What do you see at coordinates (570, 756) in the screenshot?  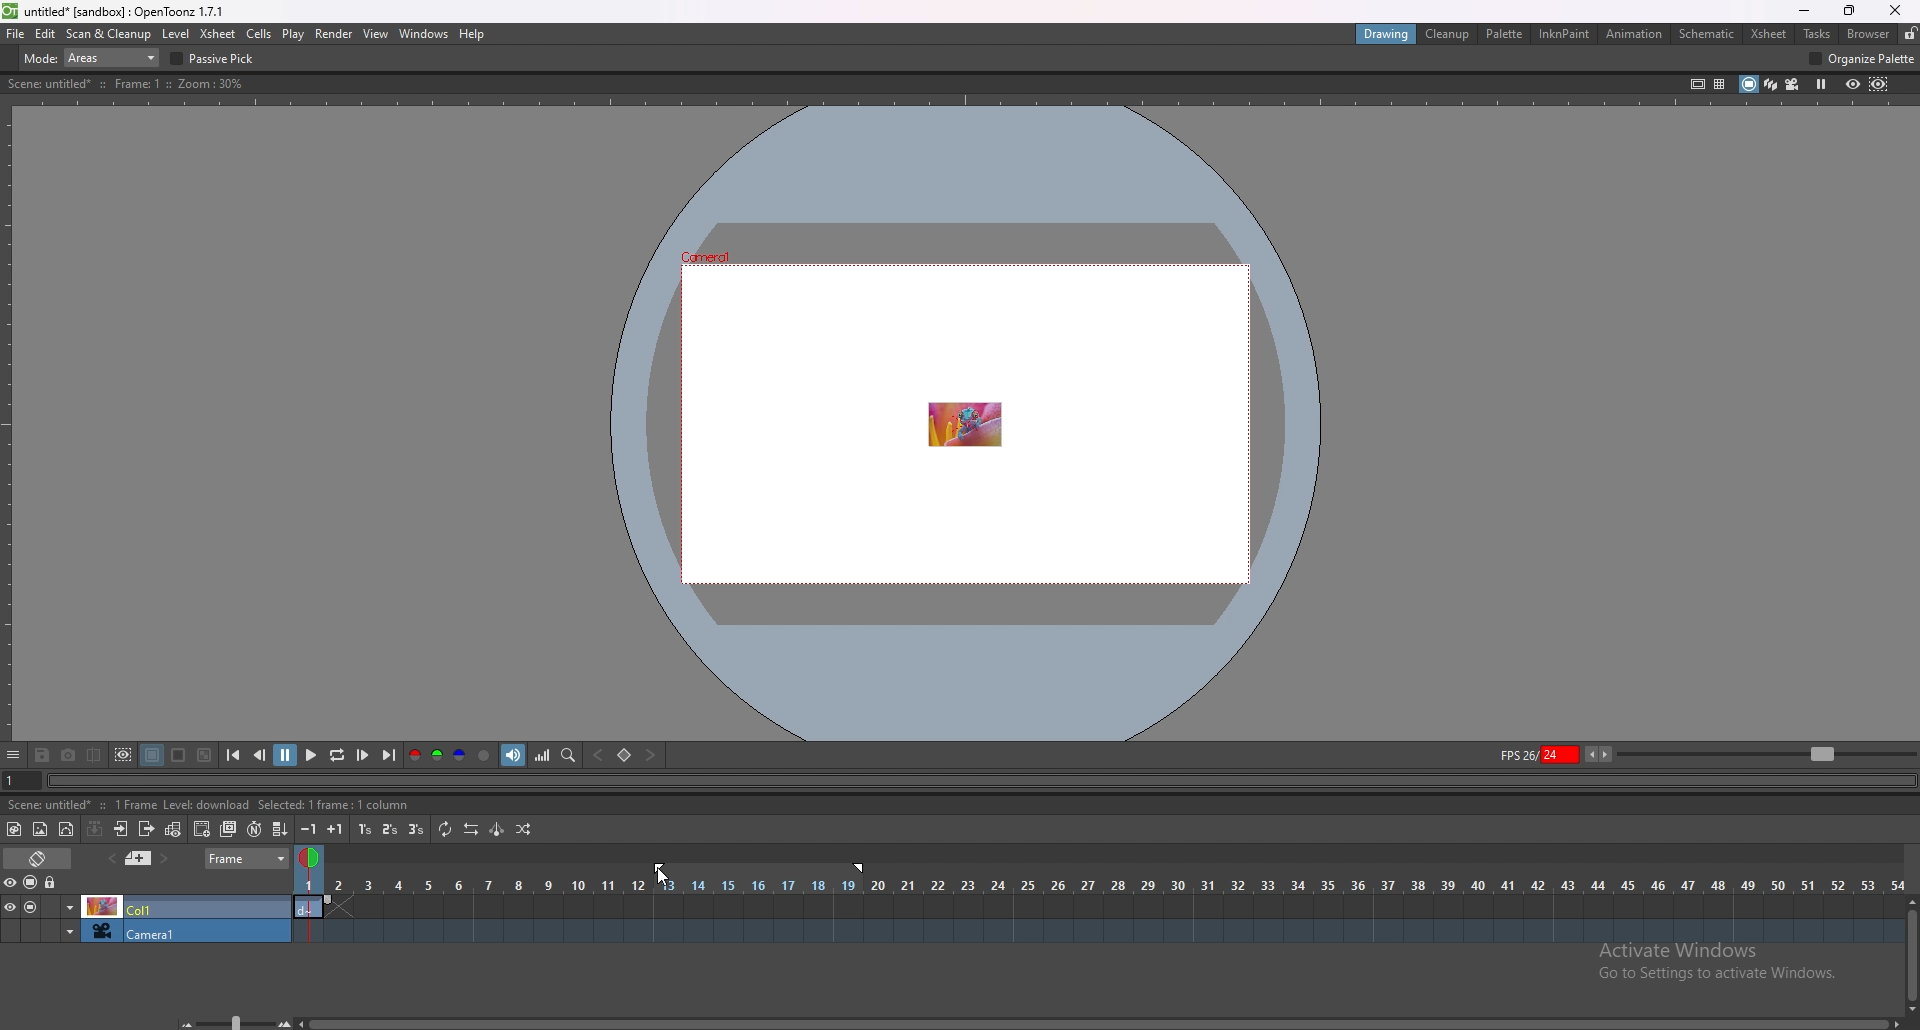 I see `locator` at bounding box center [570, 756].